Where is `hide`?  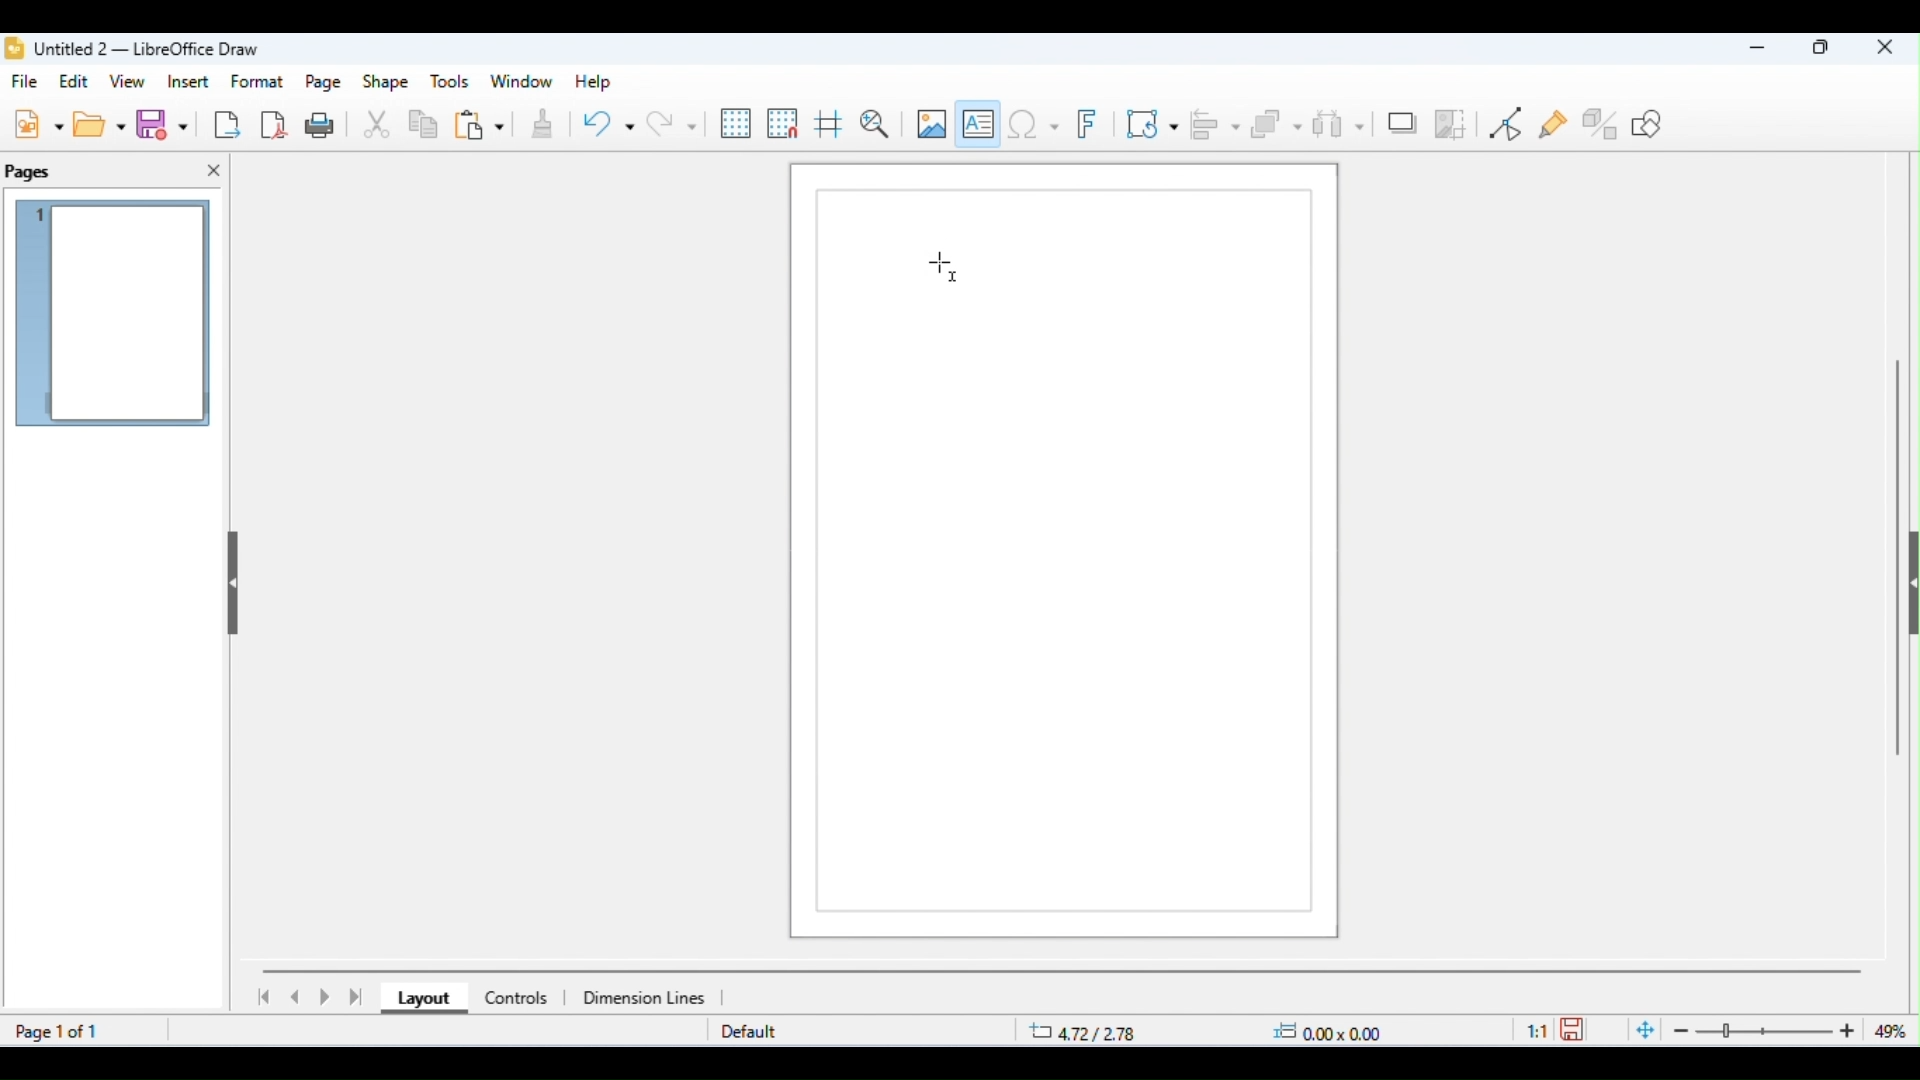 hide is located at coordinates (230, 577).